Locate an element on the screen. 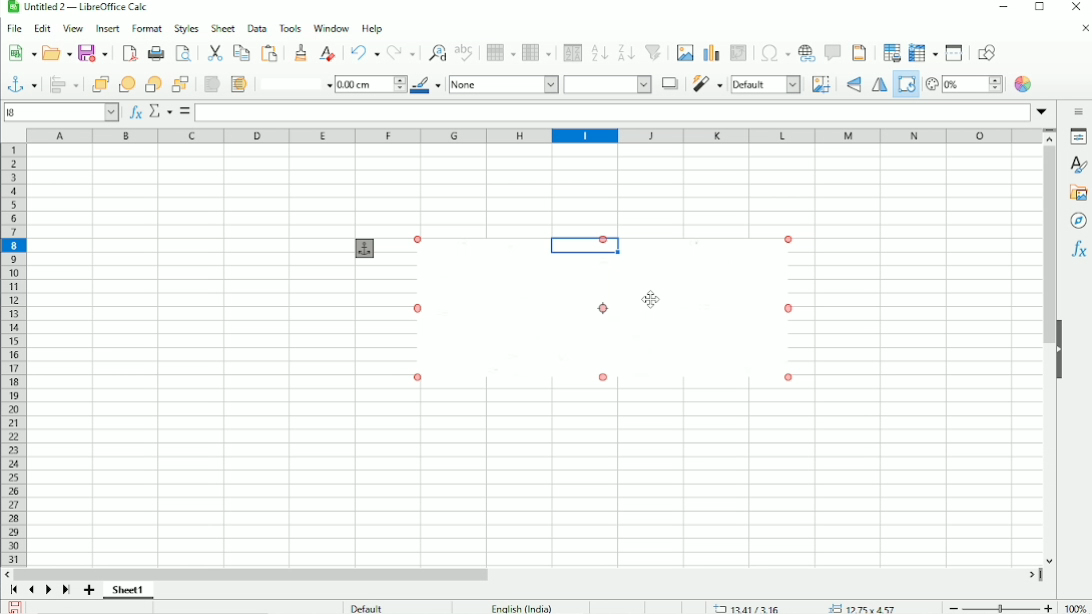 This screenshot has height=614, width=1092. Sheet 1 is located at coordinates (128, 591).